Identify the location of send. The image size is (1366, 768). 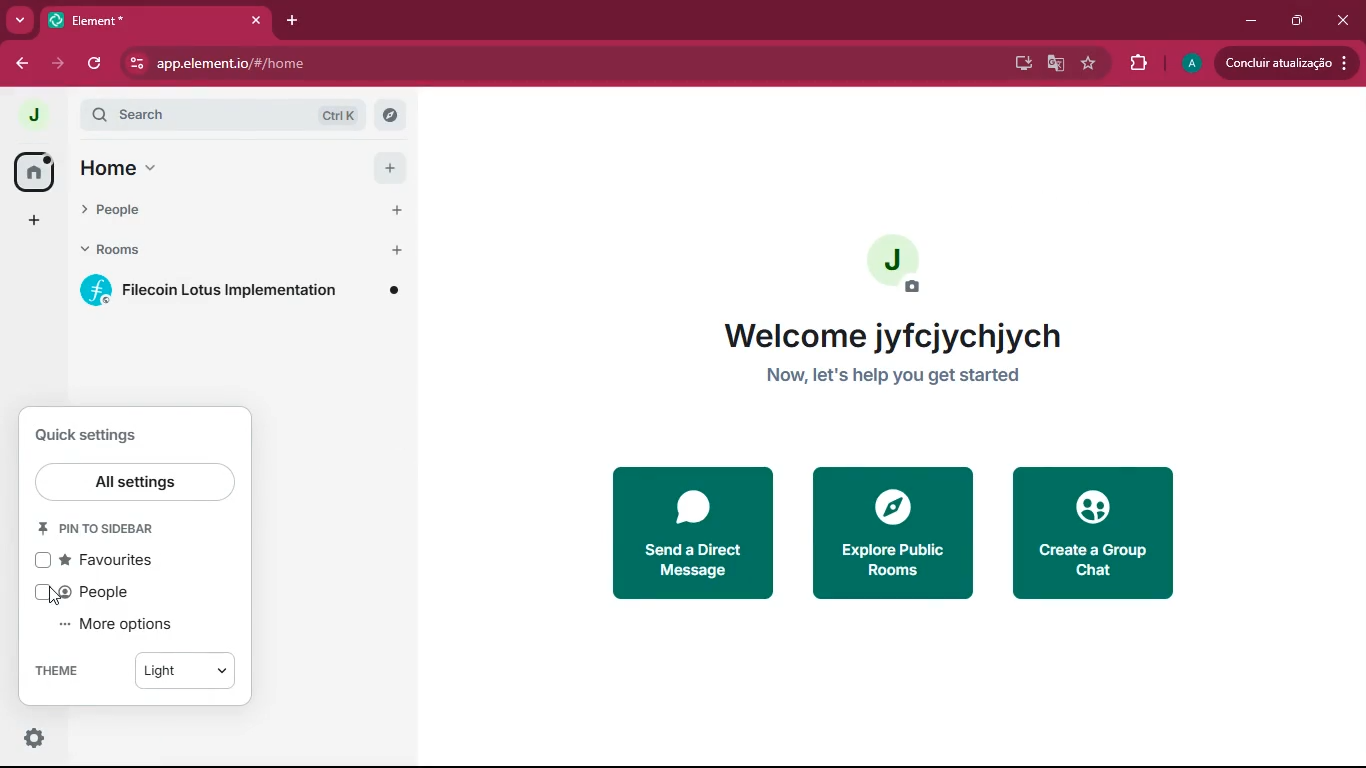
(693, 533).